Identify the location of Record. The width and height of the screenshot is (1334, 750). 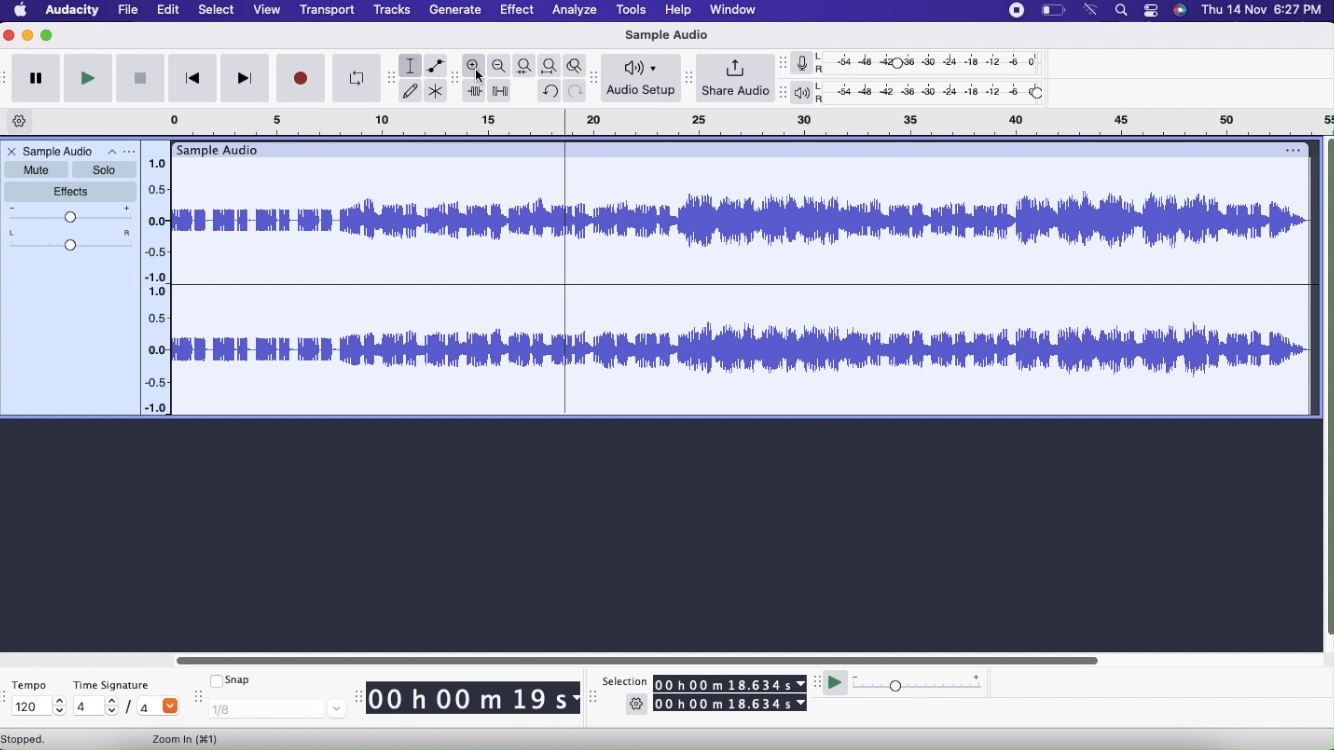
(1015, 12).